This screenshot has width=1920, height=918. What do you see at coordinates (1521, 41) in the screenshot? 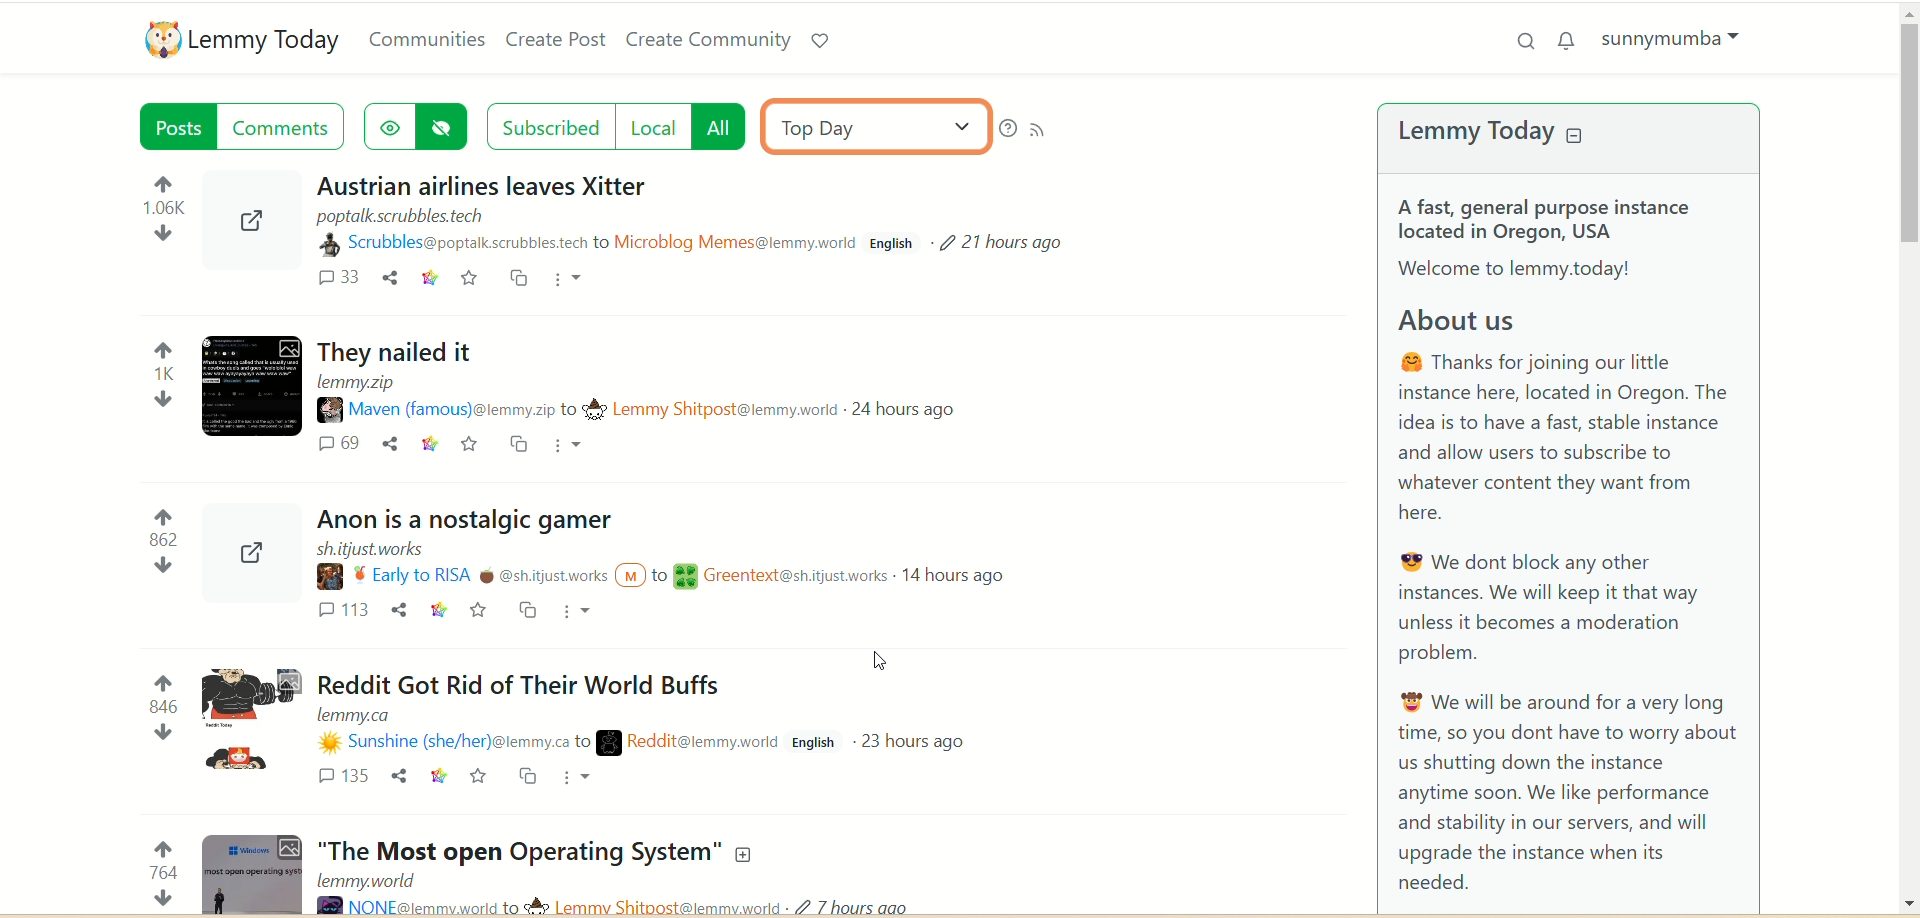
I see `search` at bounding box center [1521, 41].